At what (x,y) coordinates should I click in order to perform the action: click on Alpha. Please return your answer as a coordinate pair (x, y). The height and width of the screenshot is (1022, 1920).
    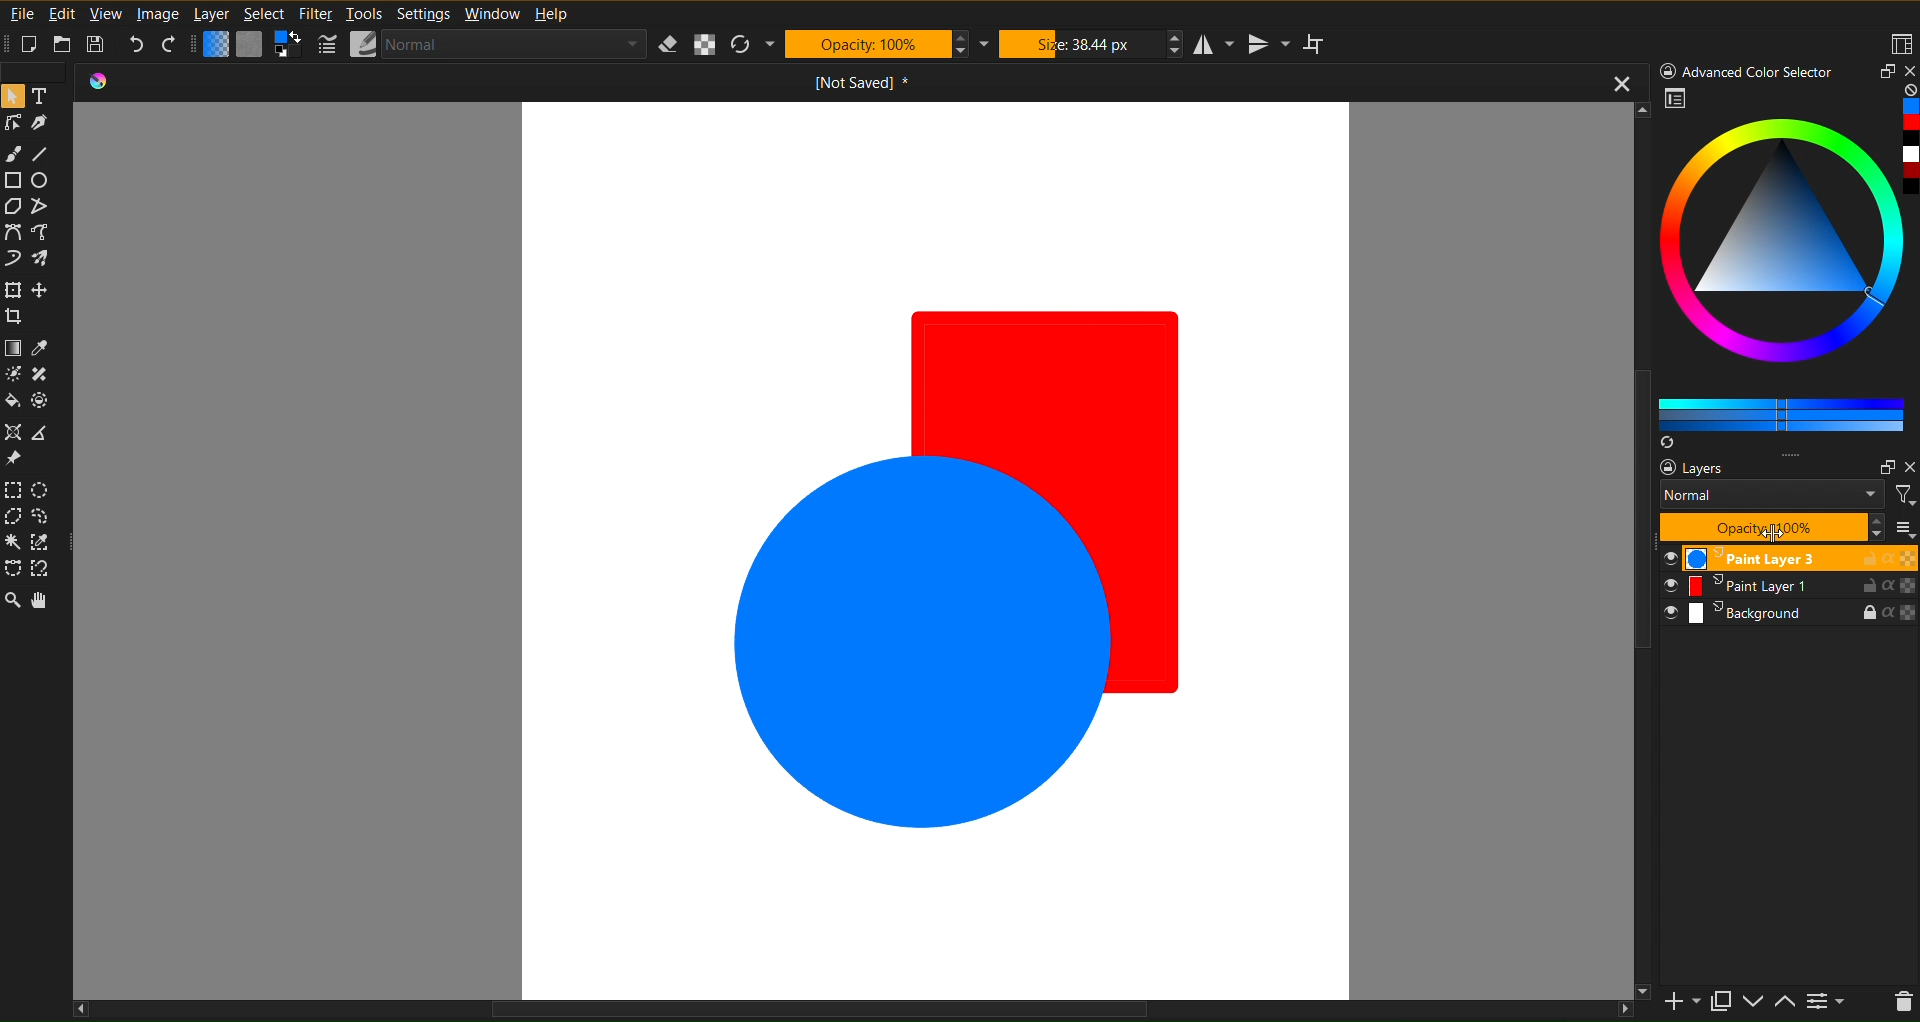
    Looking at the image, I should click on (704, 41).